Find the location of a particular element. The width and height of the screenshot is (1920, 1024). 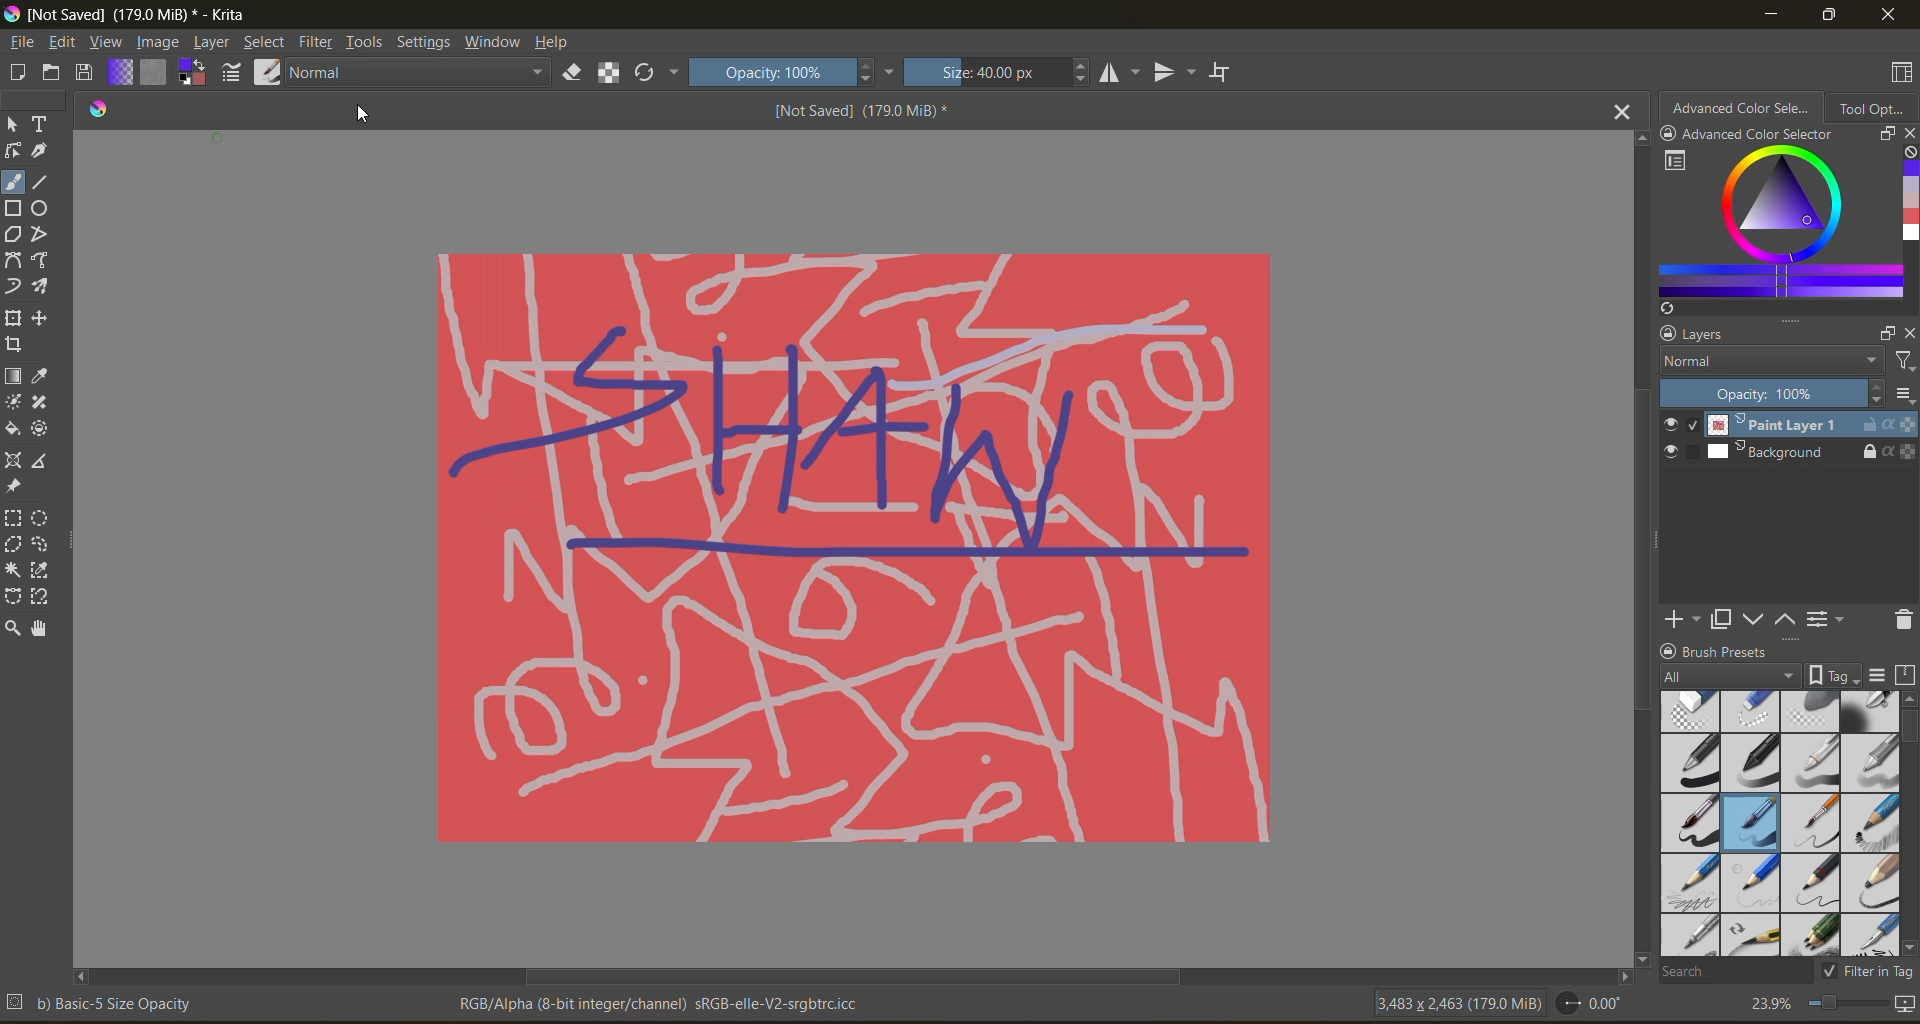

elliptical selection tool is located at coordinates (43, 518).